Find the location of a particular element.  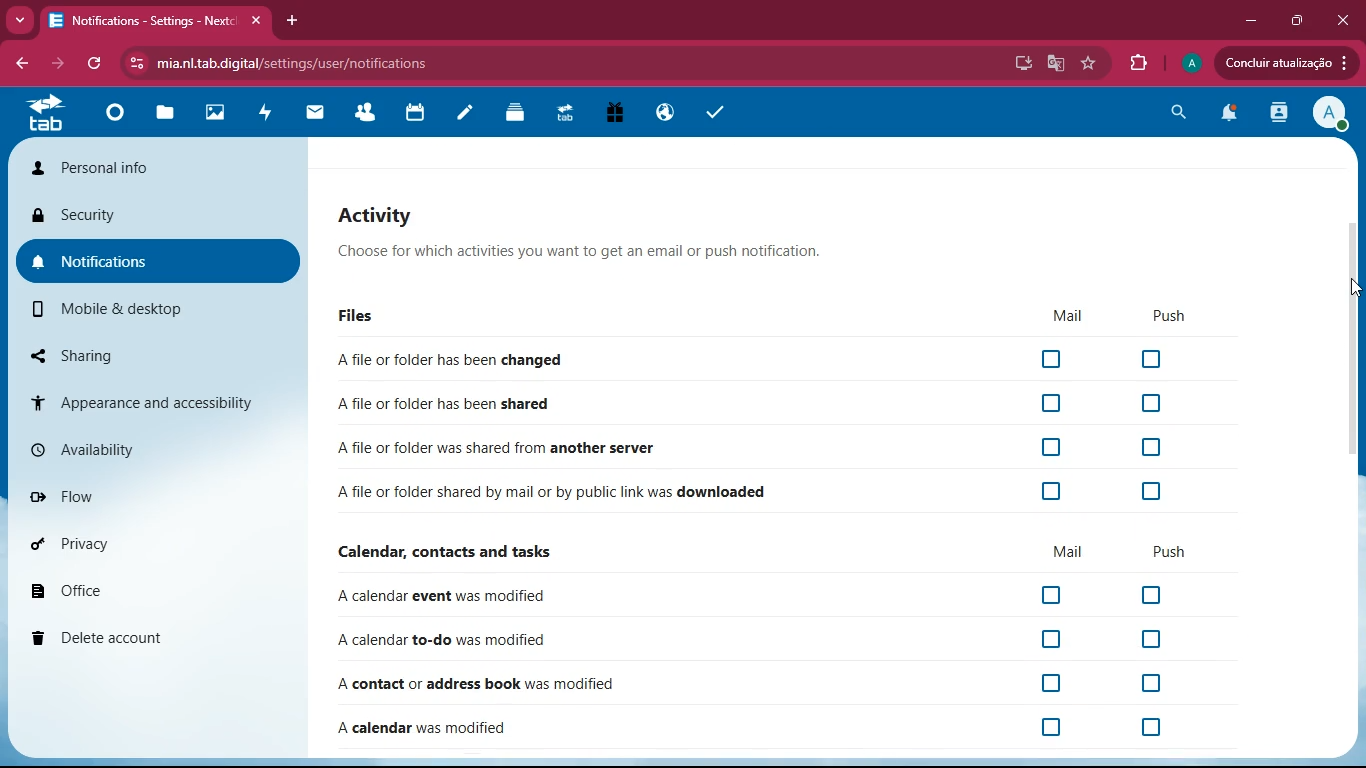

images is located at coordinates (219, 114).